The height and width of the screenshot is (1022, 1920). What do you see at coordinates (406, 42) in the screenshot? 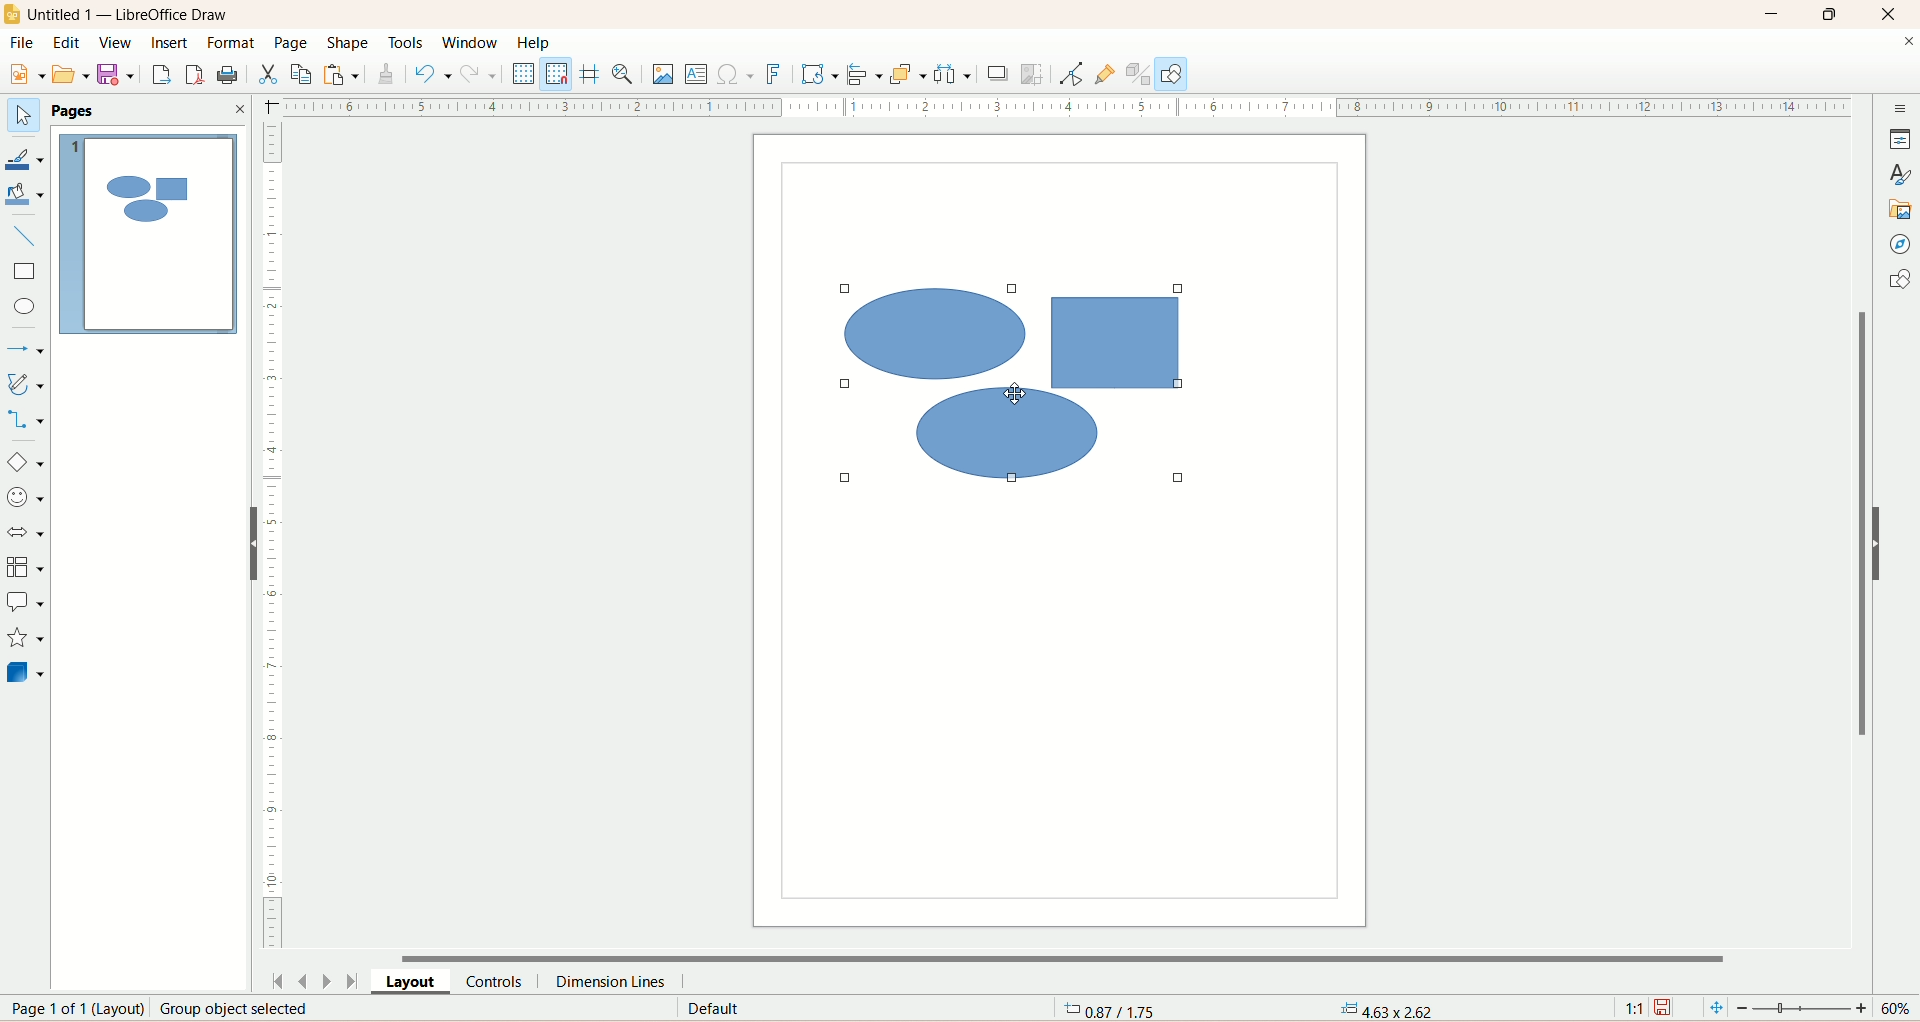
I see `tools` at bounding box center [406, 42].